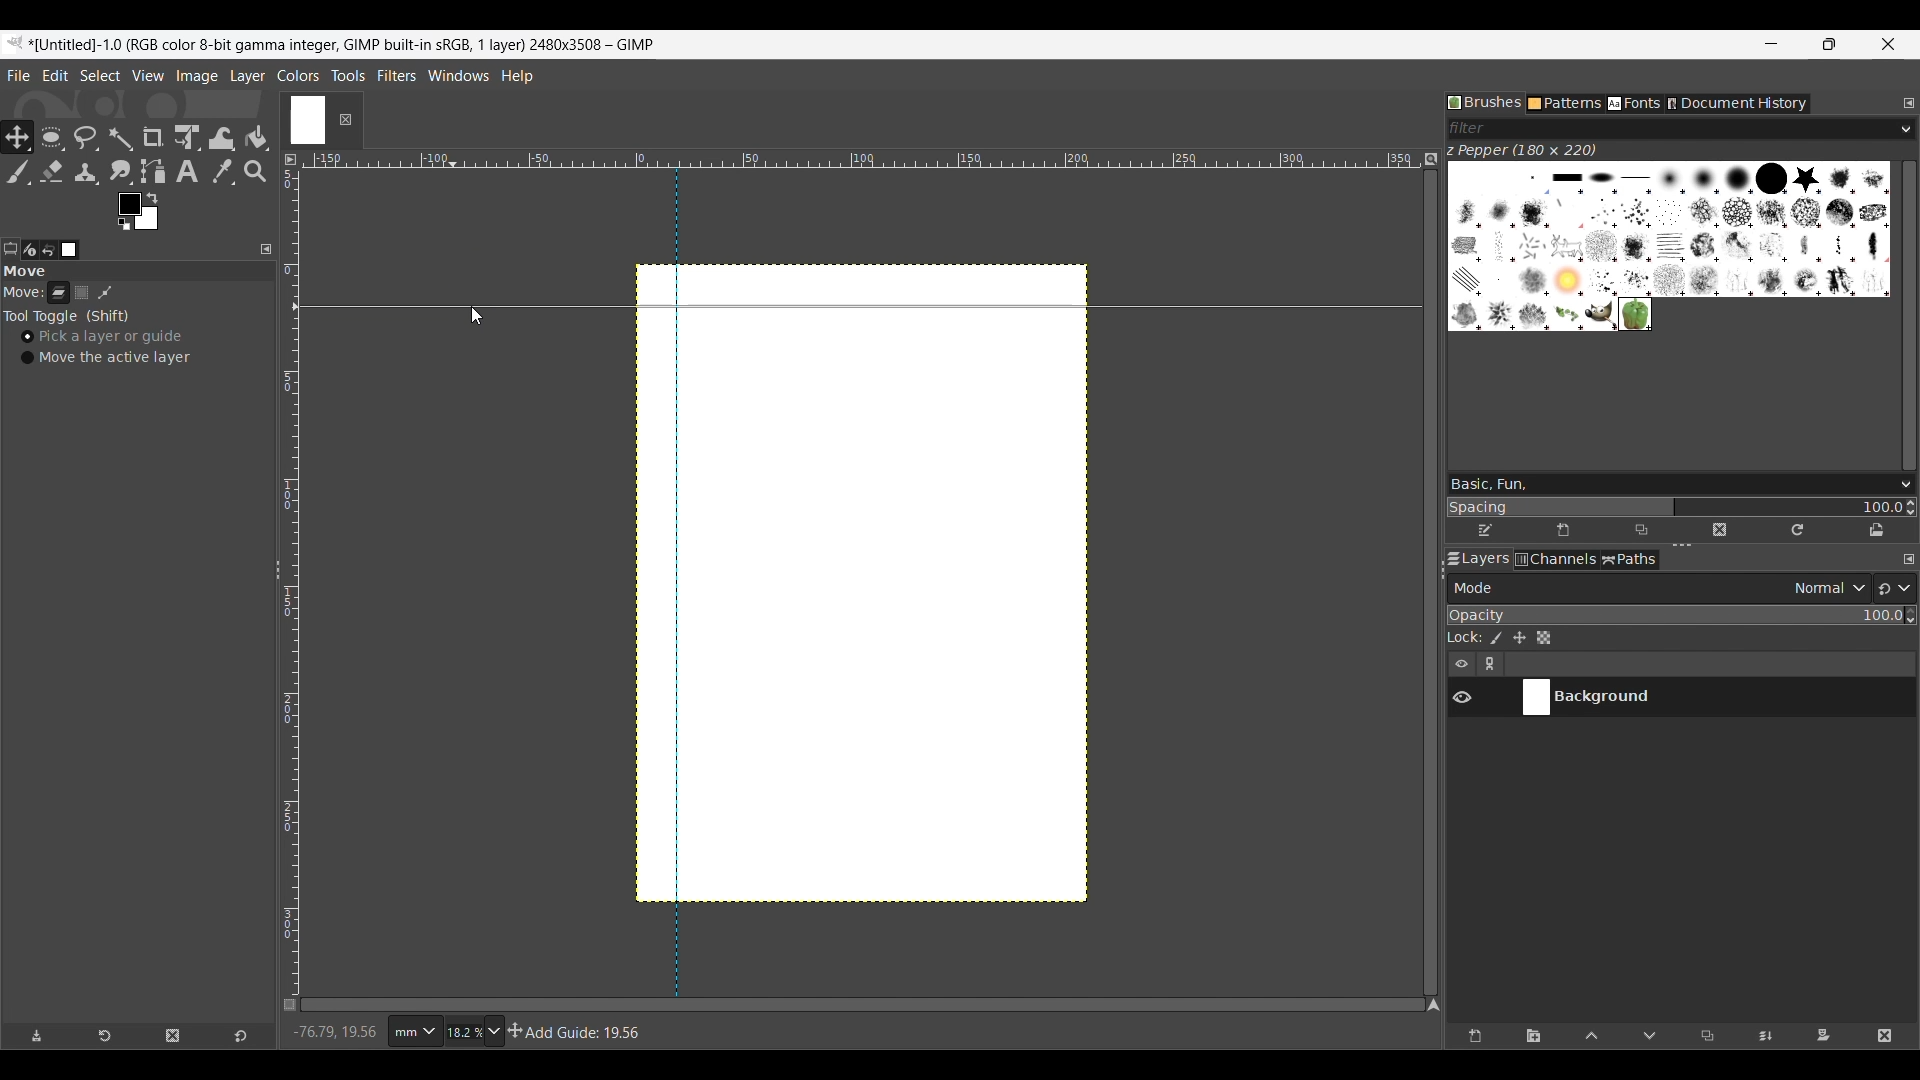 The width and height of the screenshot is (1920, 1080). Describe the element at coordinates (477, 315) in the screenshot. I see `Cursor position unchanged` at that location.